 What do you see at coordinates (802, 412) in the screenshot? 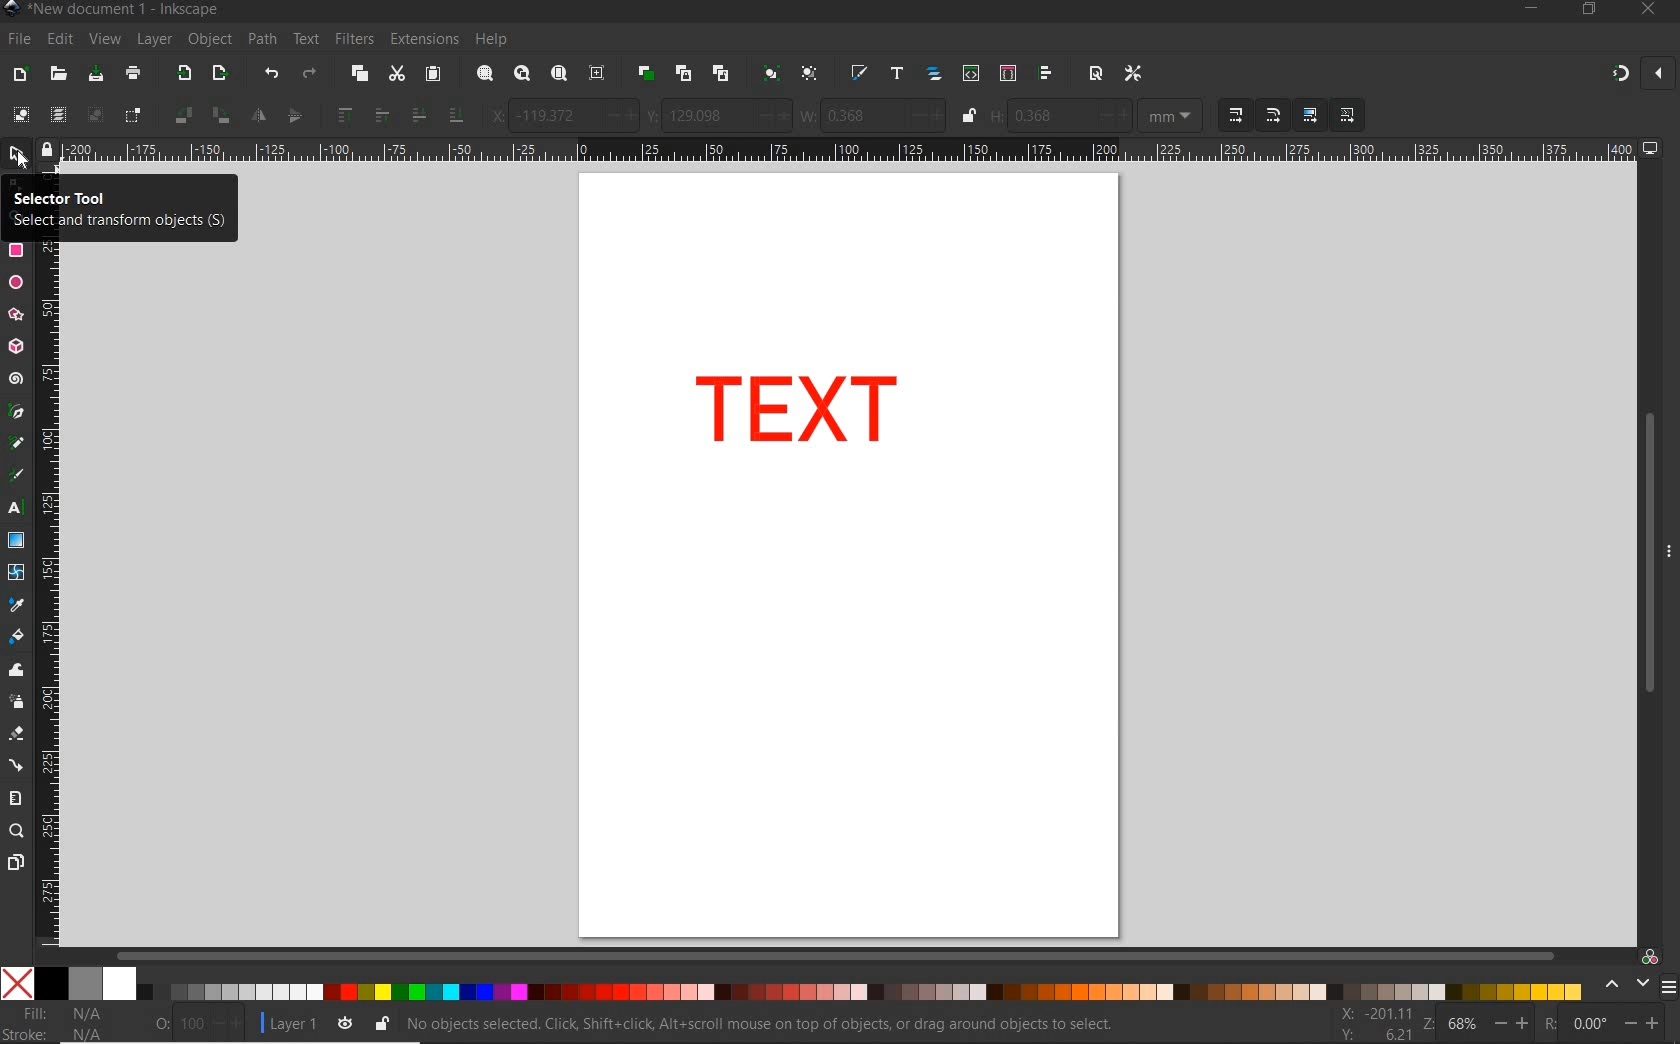
I see `TEXT` at bounding box center [802, 412].